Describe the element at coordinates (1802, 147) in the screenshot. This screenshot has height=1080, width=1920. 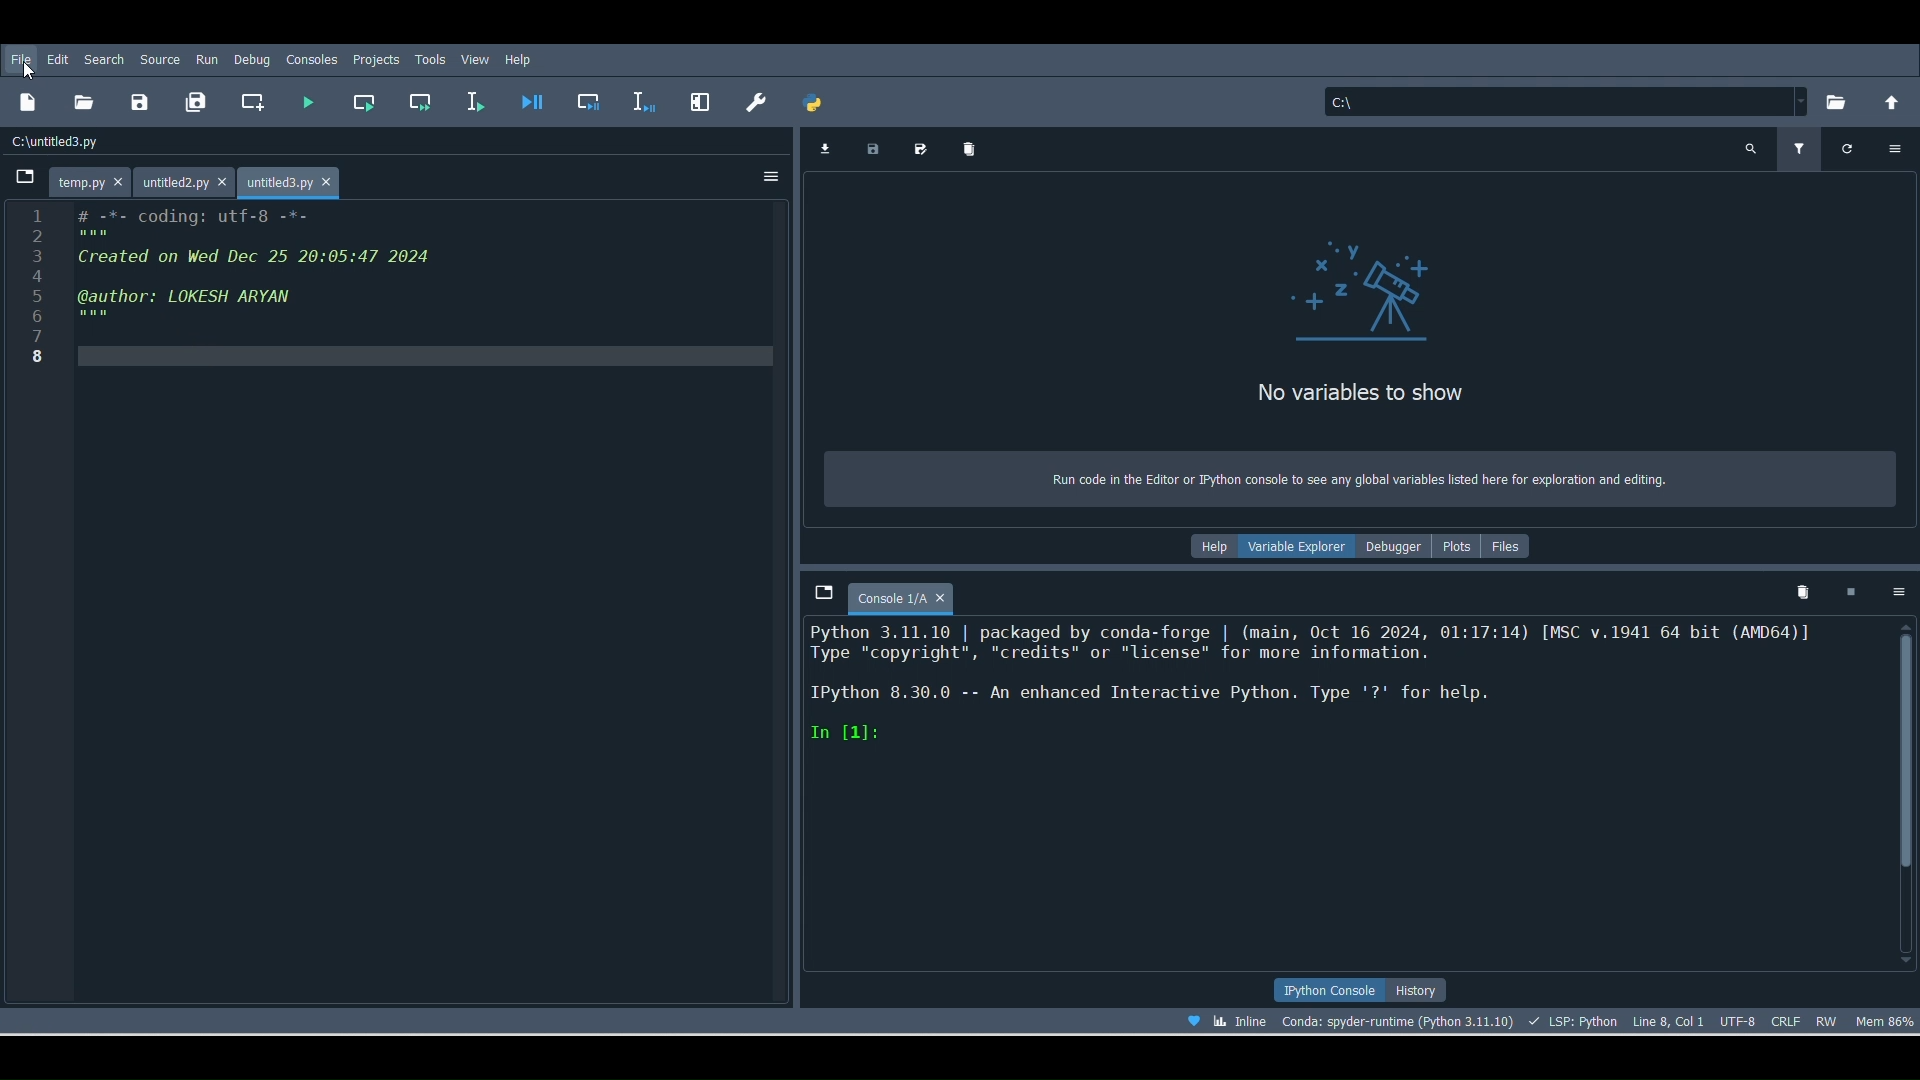
I see `Filter variables` at that location.